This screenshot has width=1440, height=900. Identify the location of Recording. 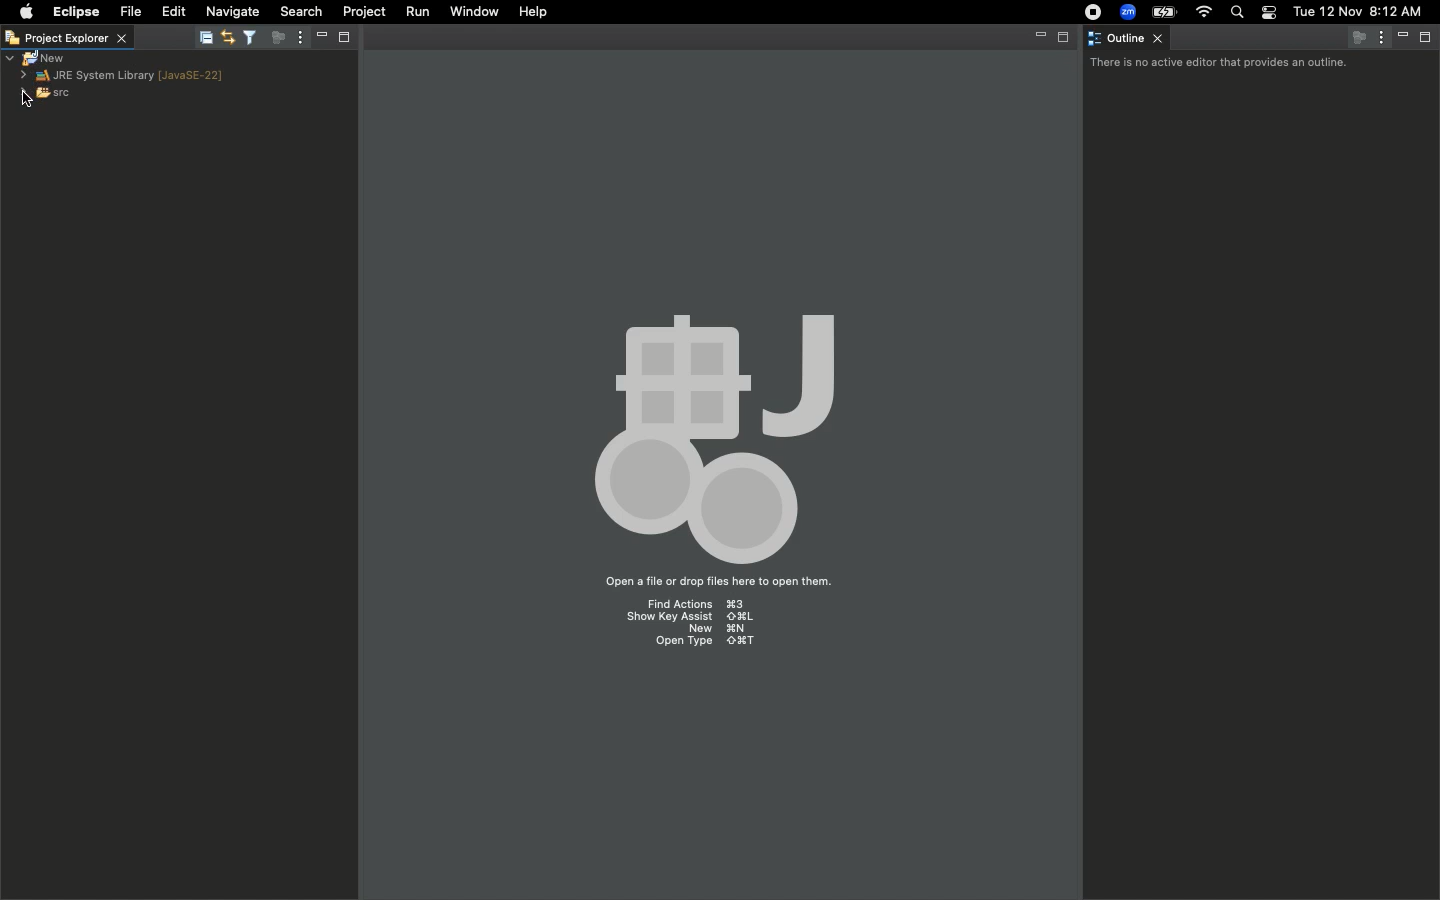
(1088, 12).